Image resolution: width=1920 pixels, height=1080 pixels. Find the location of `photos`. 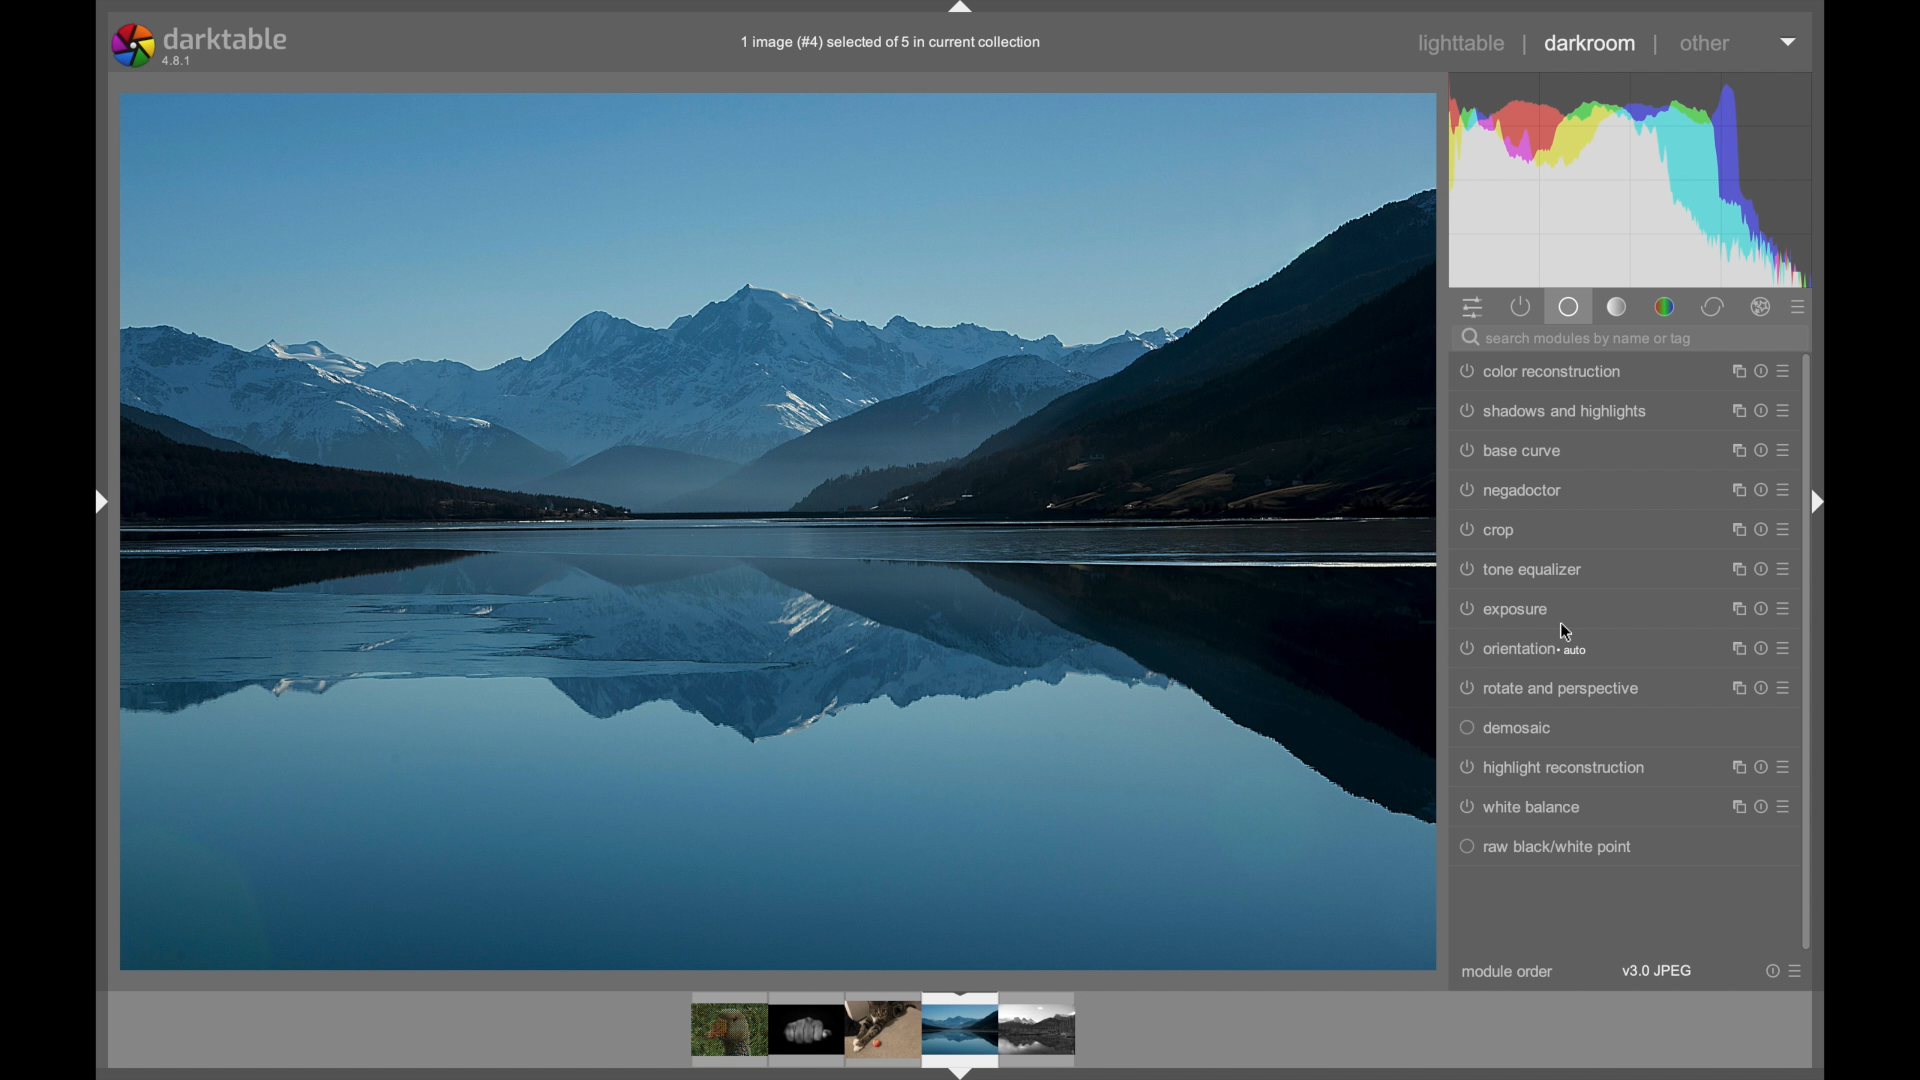

photos is located at coordinates (884, 1032).